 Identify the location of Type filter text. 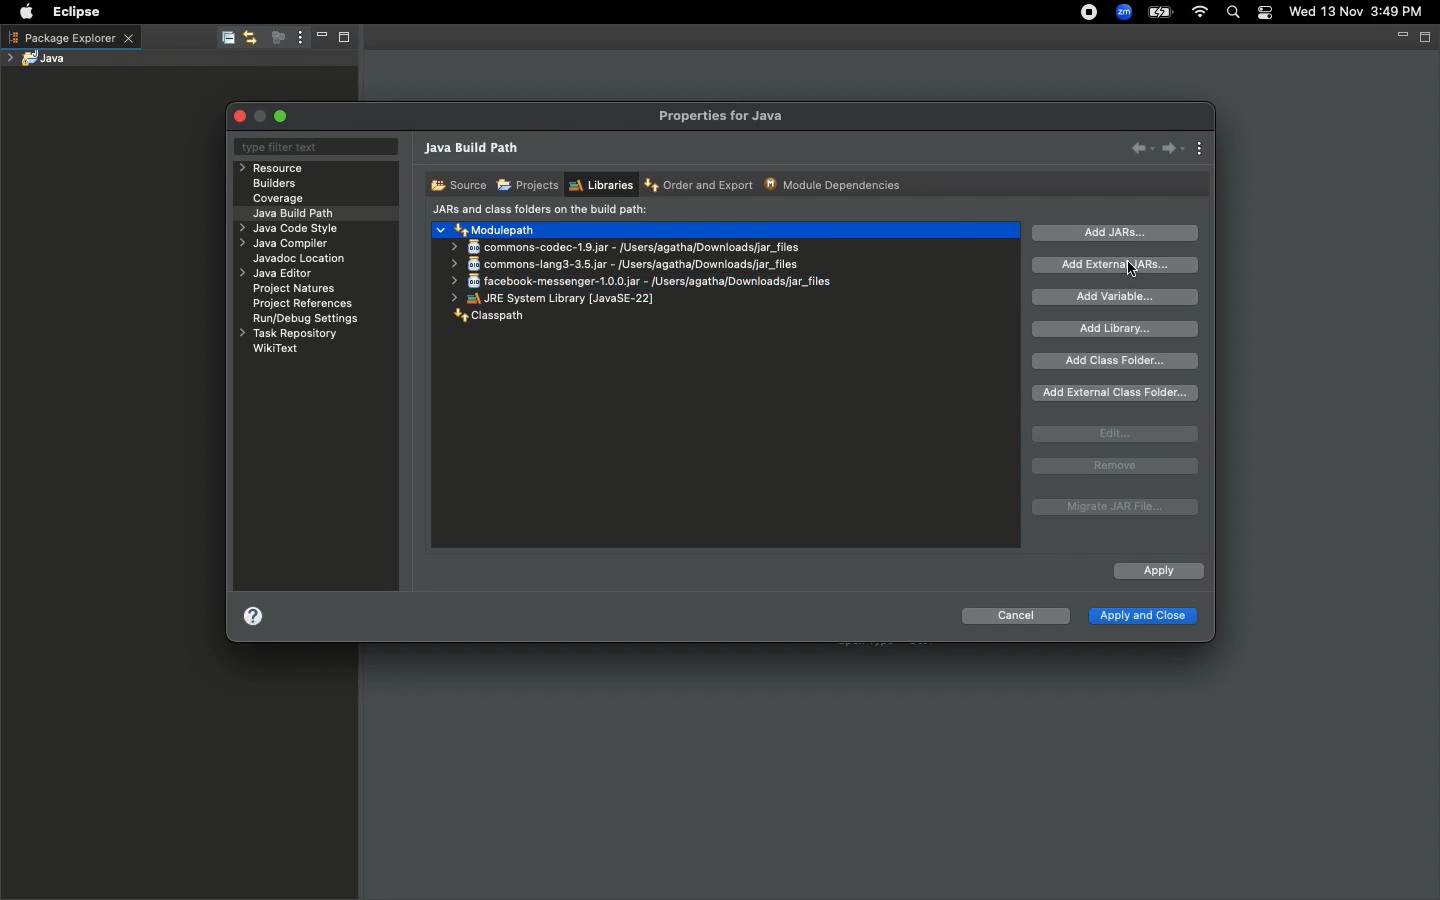
(314, 148).